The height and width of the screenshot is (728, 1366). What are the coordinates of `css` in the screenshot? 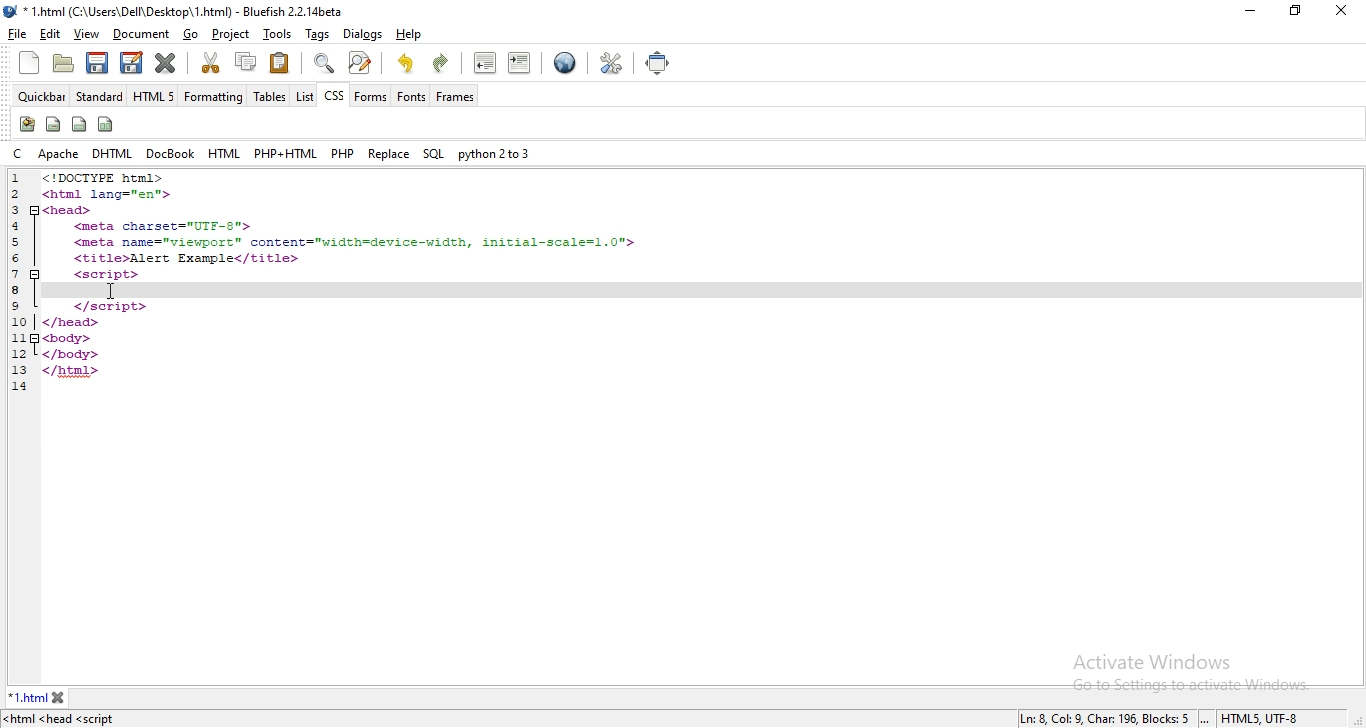 It's located at (333, 96).